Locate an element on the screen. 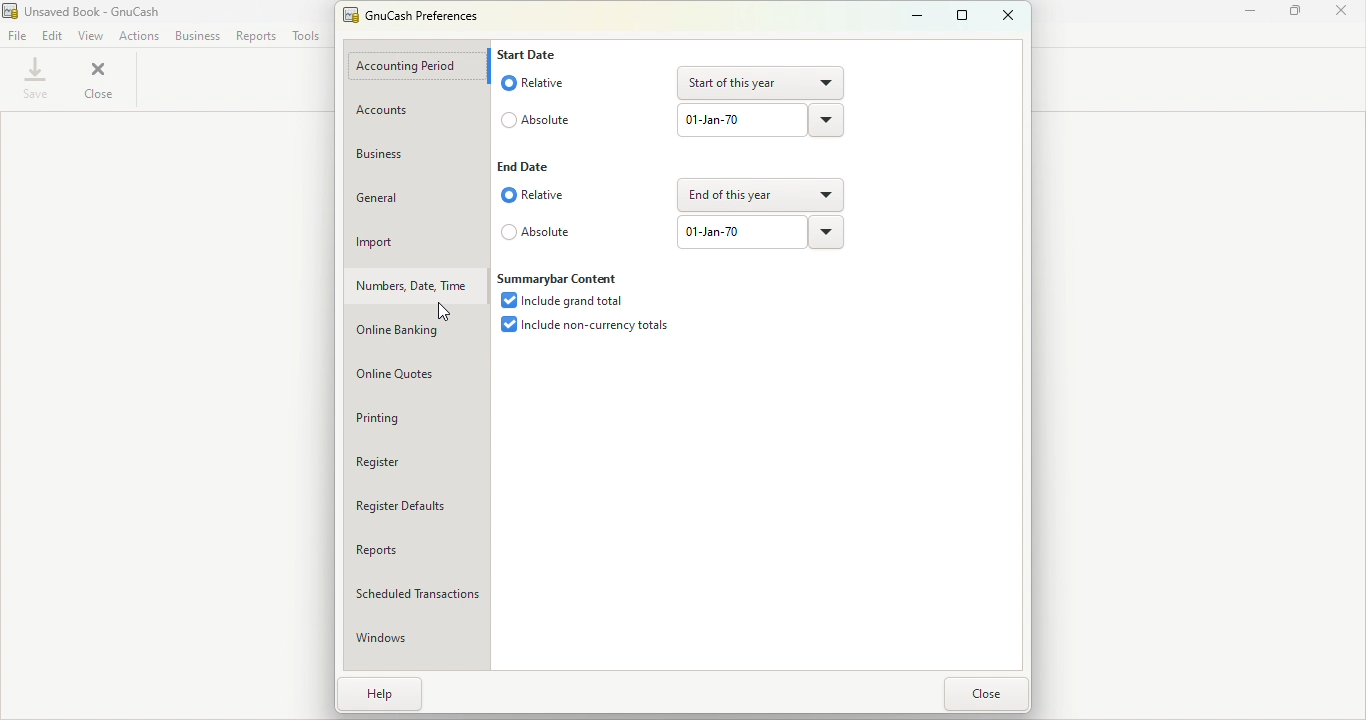 This screenshot has height=720, width=1366. drop down is located at coordinates (834, 120).